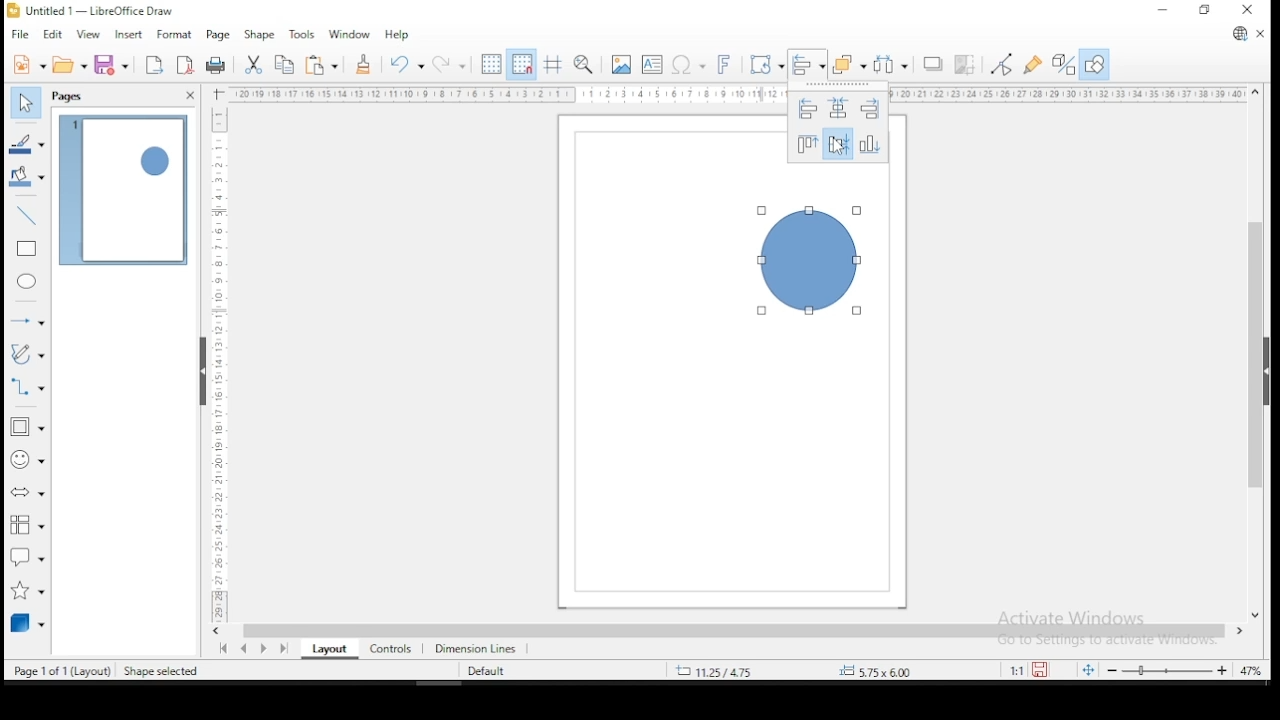  Describe the element at coordinates (719, 670) in the screenshot. I see `11.25/4.75` at that location.